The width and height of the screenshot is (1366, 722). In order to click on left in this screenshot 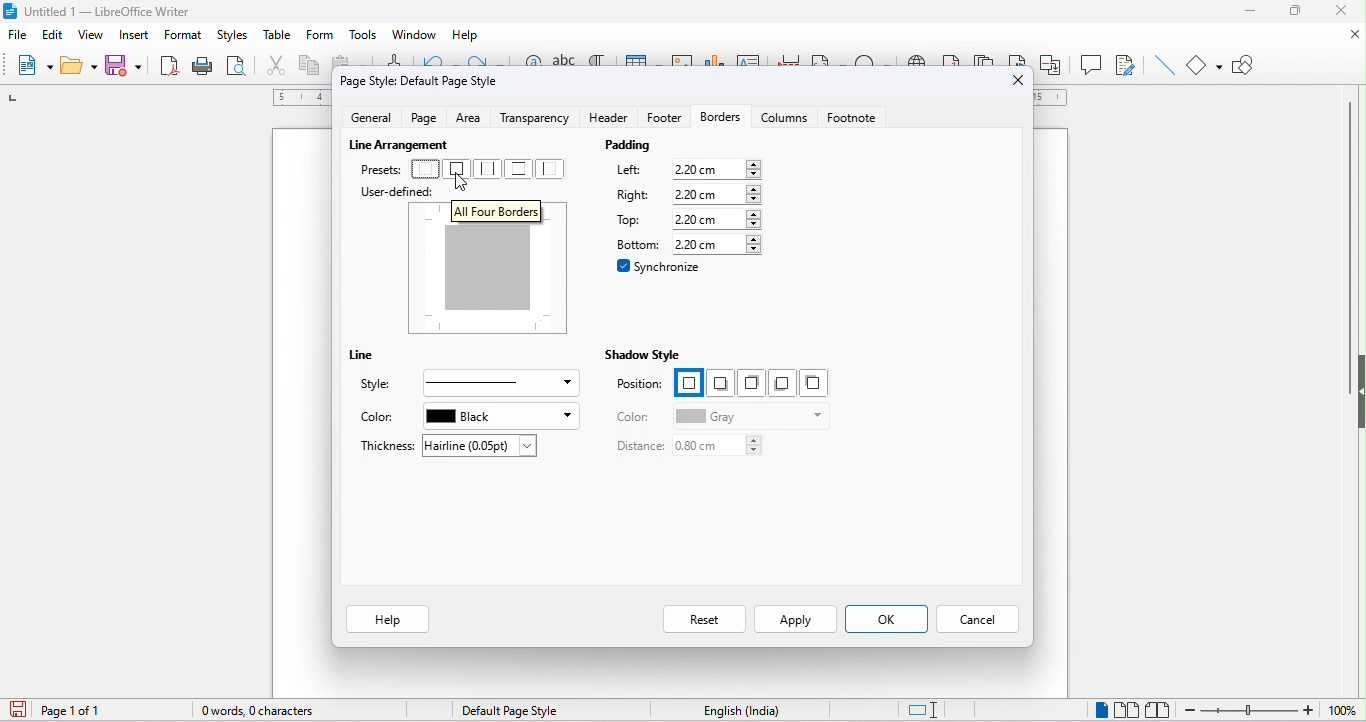, I will do `click(636, 169)`.